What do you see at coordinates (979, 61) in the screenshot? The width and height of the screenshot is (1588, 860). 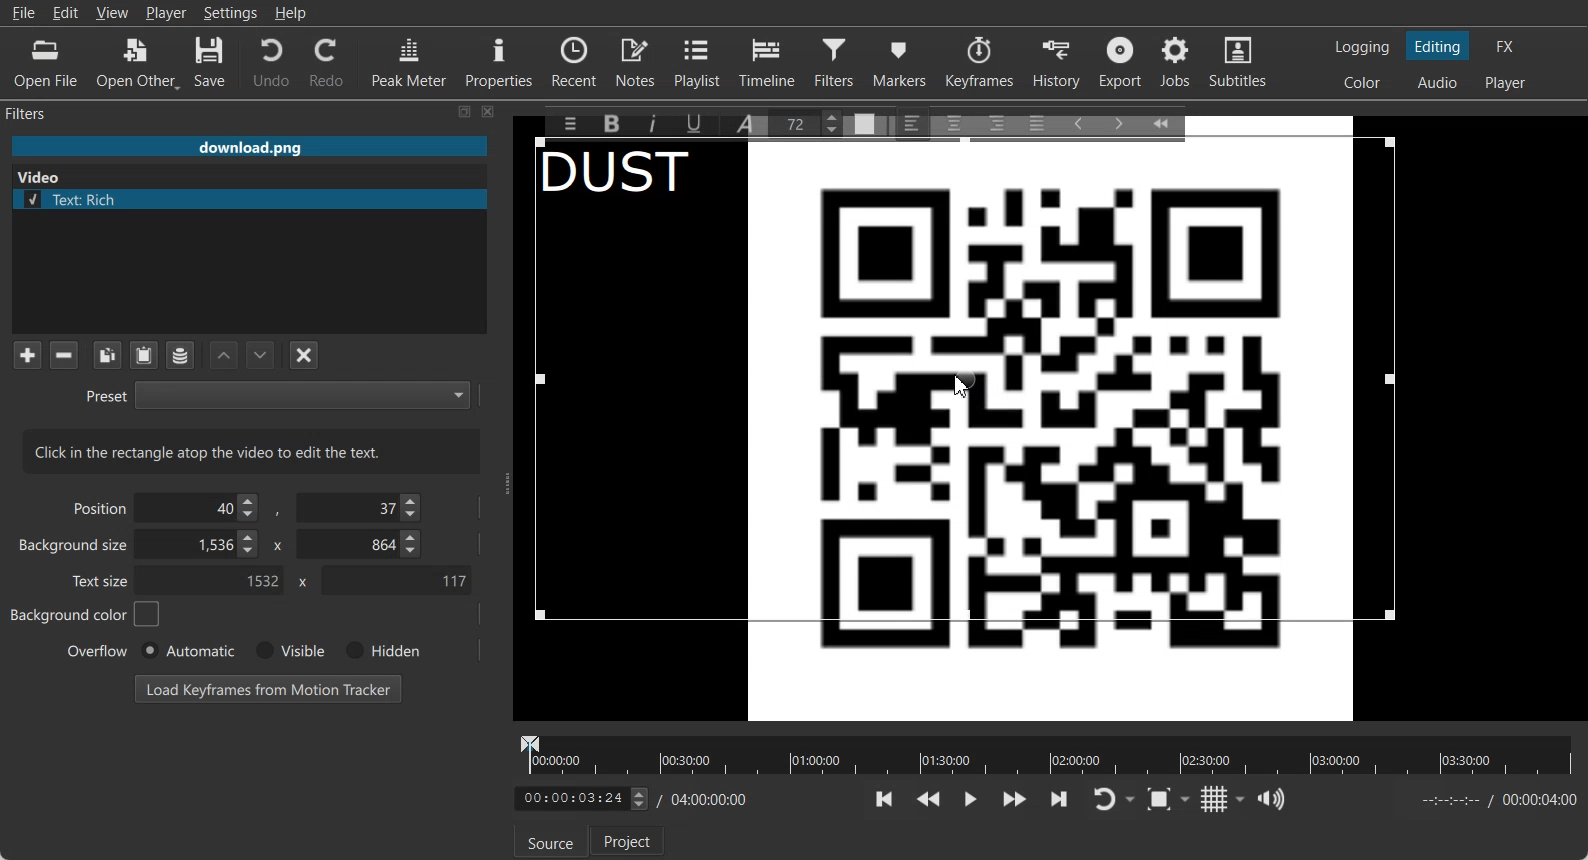 I see `Keyframes` at bounding box center [979, 61].